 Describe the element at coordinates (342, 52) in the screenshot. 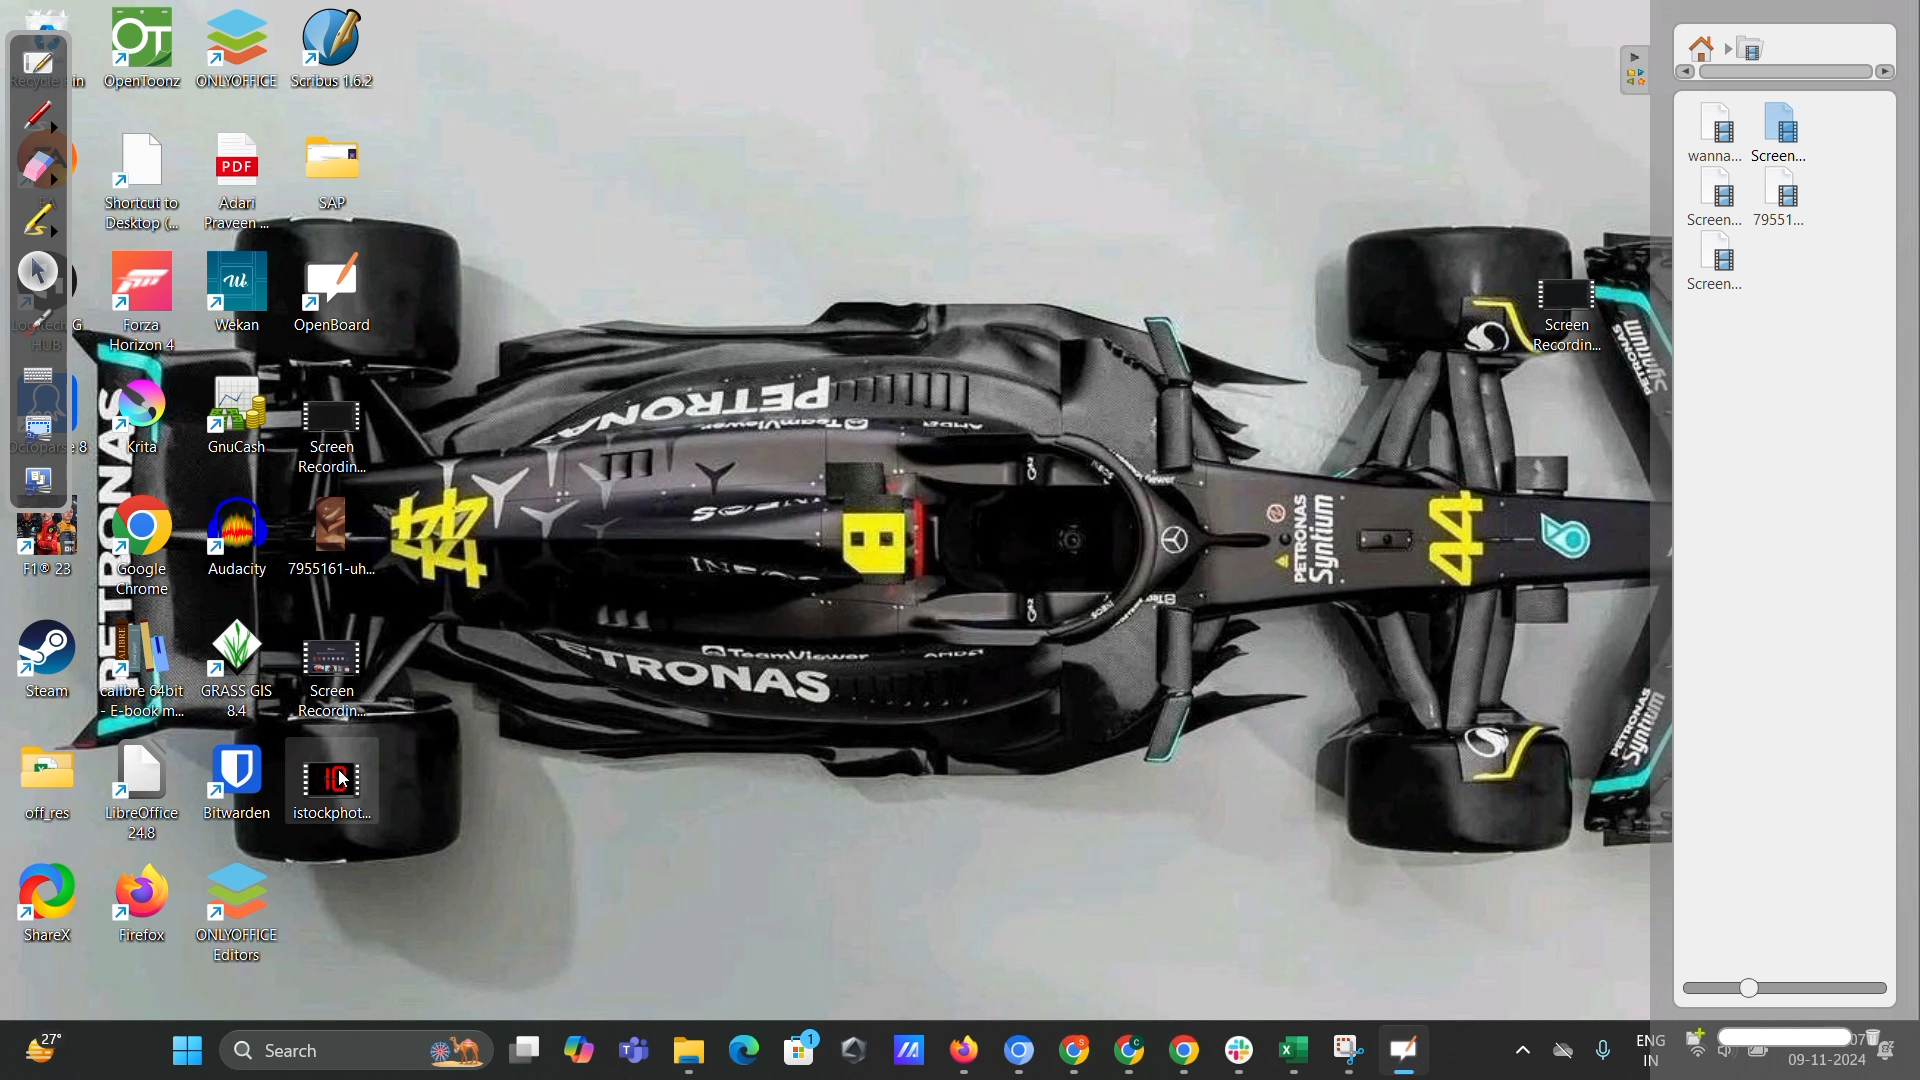

I see `Scribus 1.6.2` at that location.